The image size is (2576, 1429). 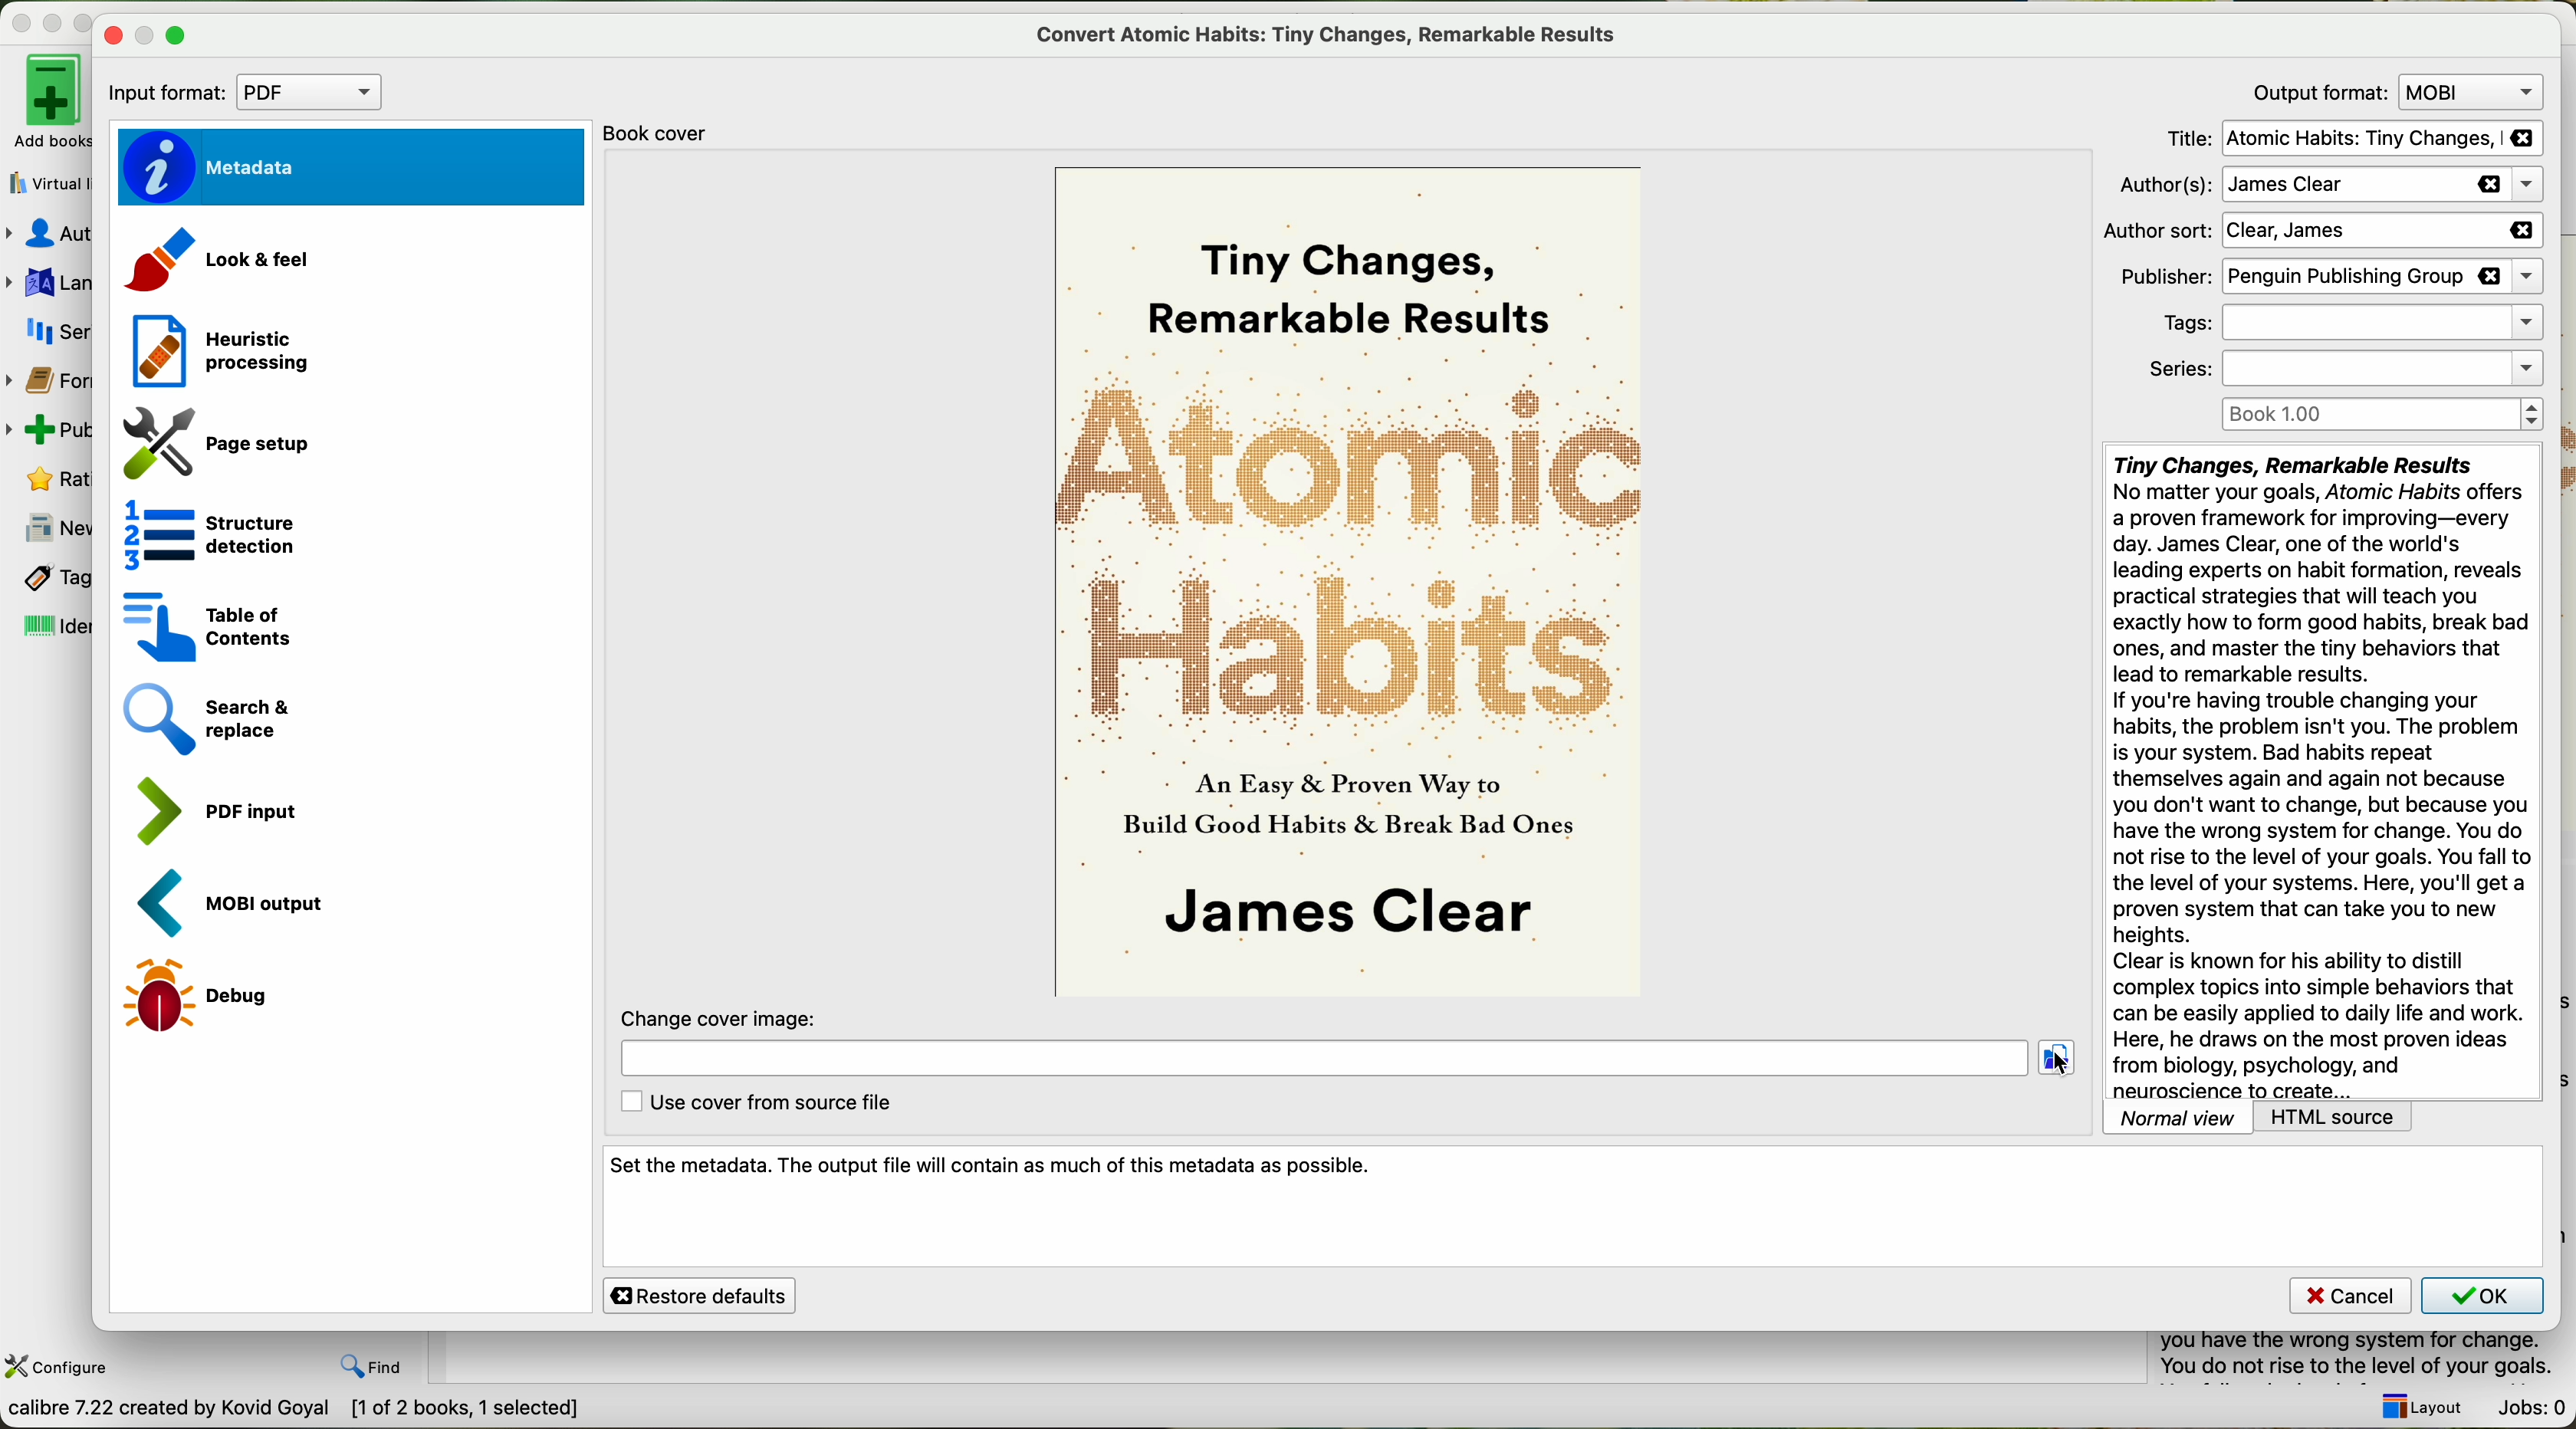 What do you see at coordinates (58, 335) in the screenshot?
I see `series` at bounding box center [58, 335].